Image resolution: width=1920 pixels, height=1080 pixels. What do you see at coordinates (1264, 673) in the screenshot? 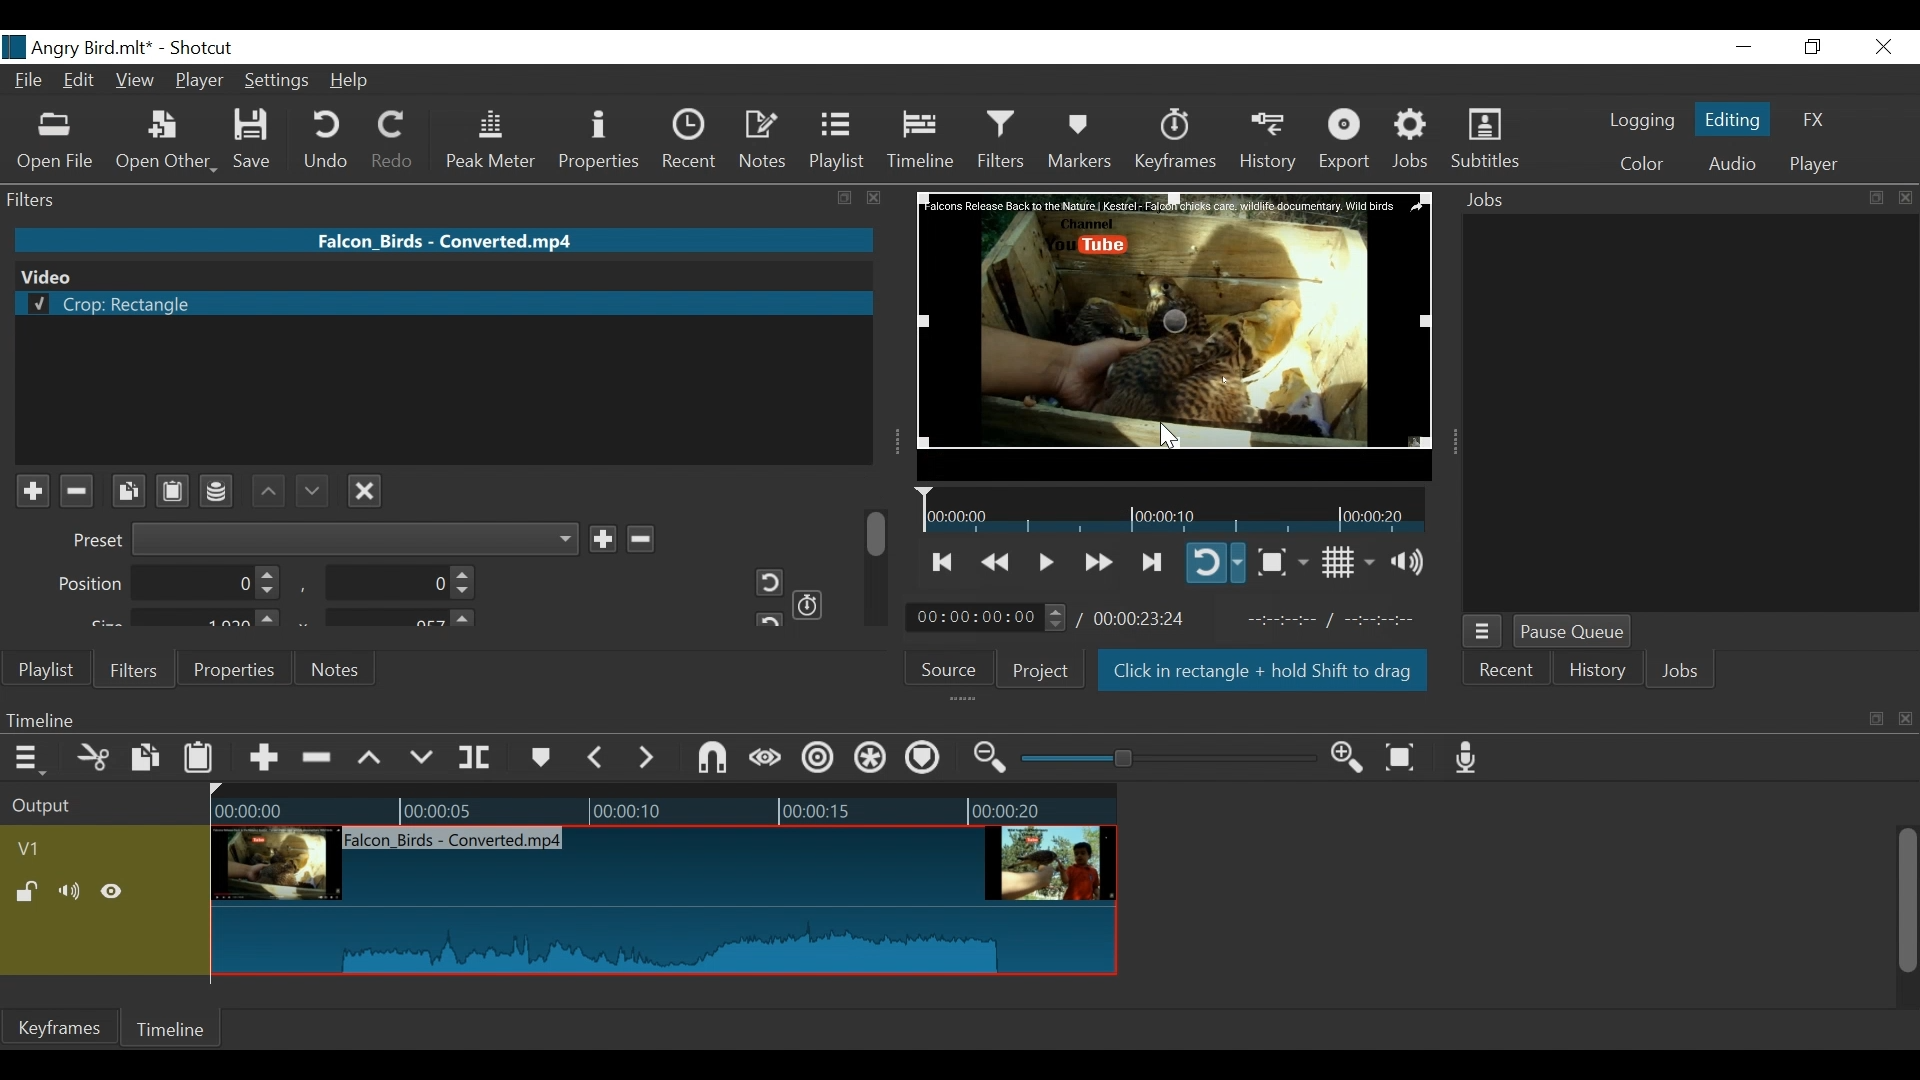
I see `click in rectangle + hold shift to drag` at bounding box center [1264, 673].